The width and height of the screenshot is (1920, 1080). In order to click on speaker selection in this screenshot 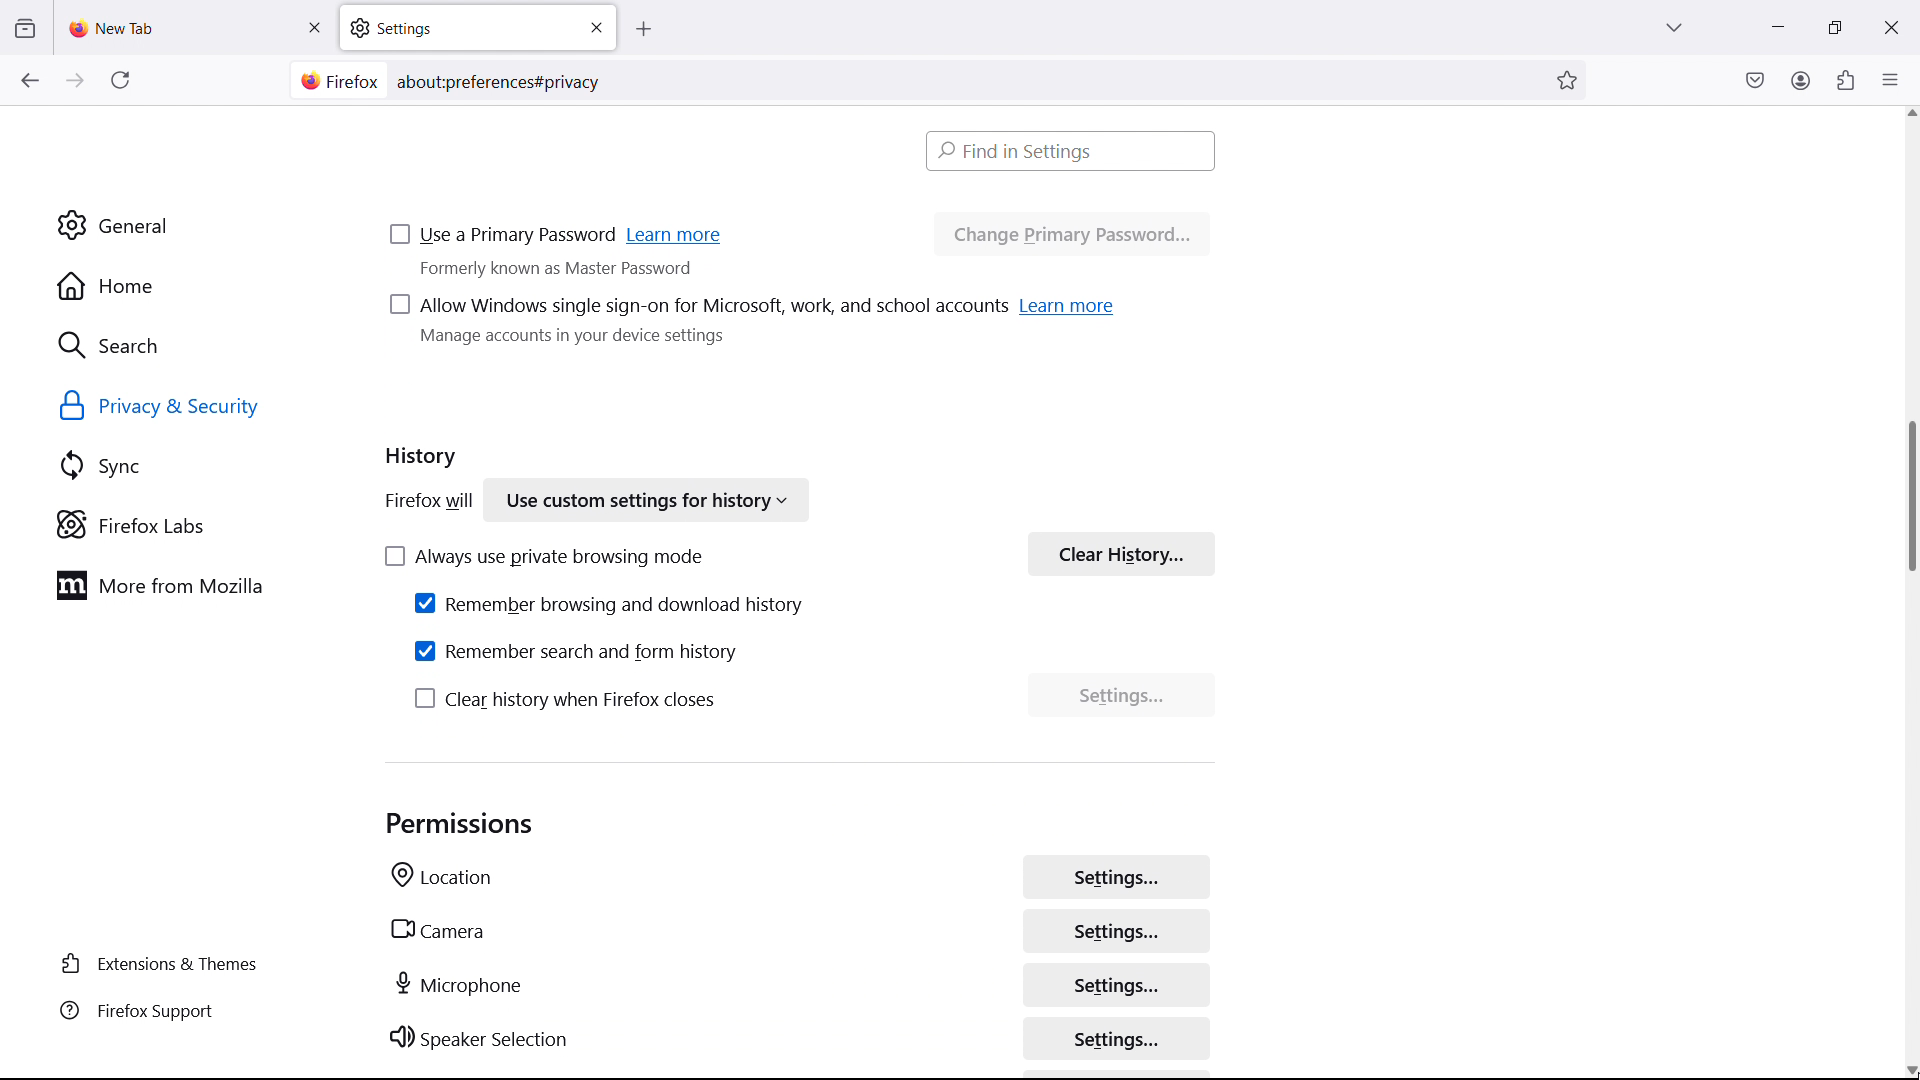, I will do `click(480, 1037)`.